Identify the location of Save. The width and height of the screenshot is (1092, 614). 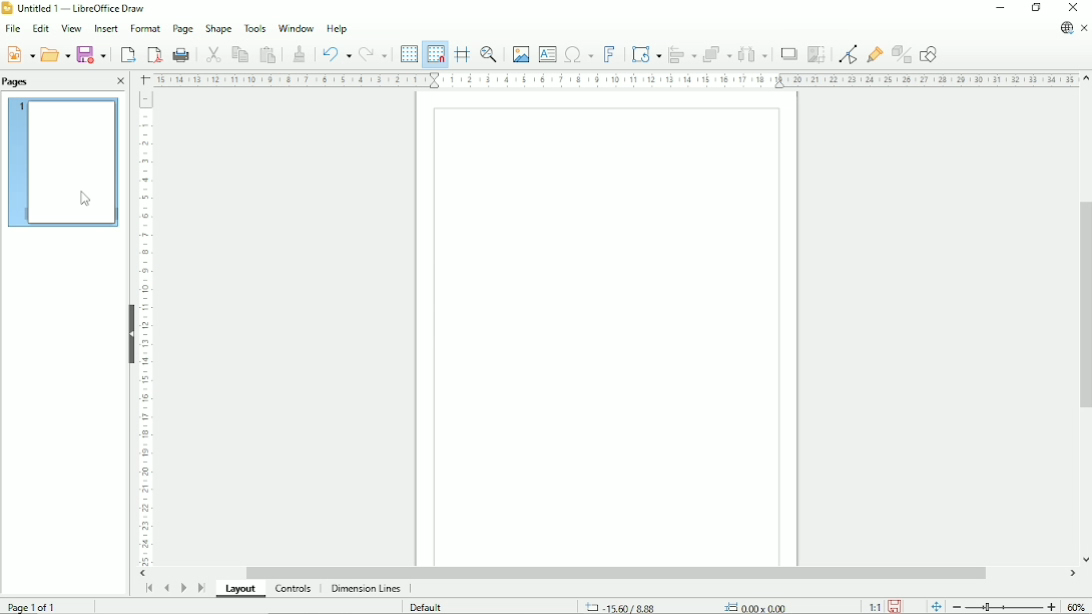
(93, 54).